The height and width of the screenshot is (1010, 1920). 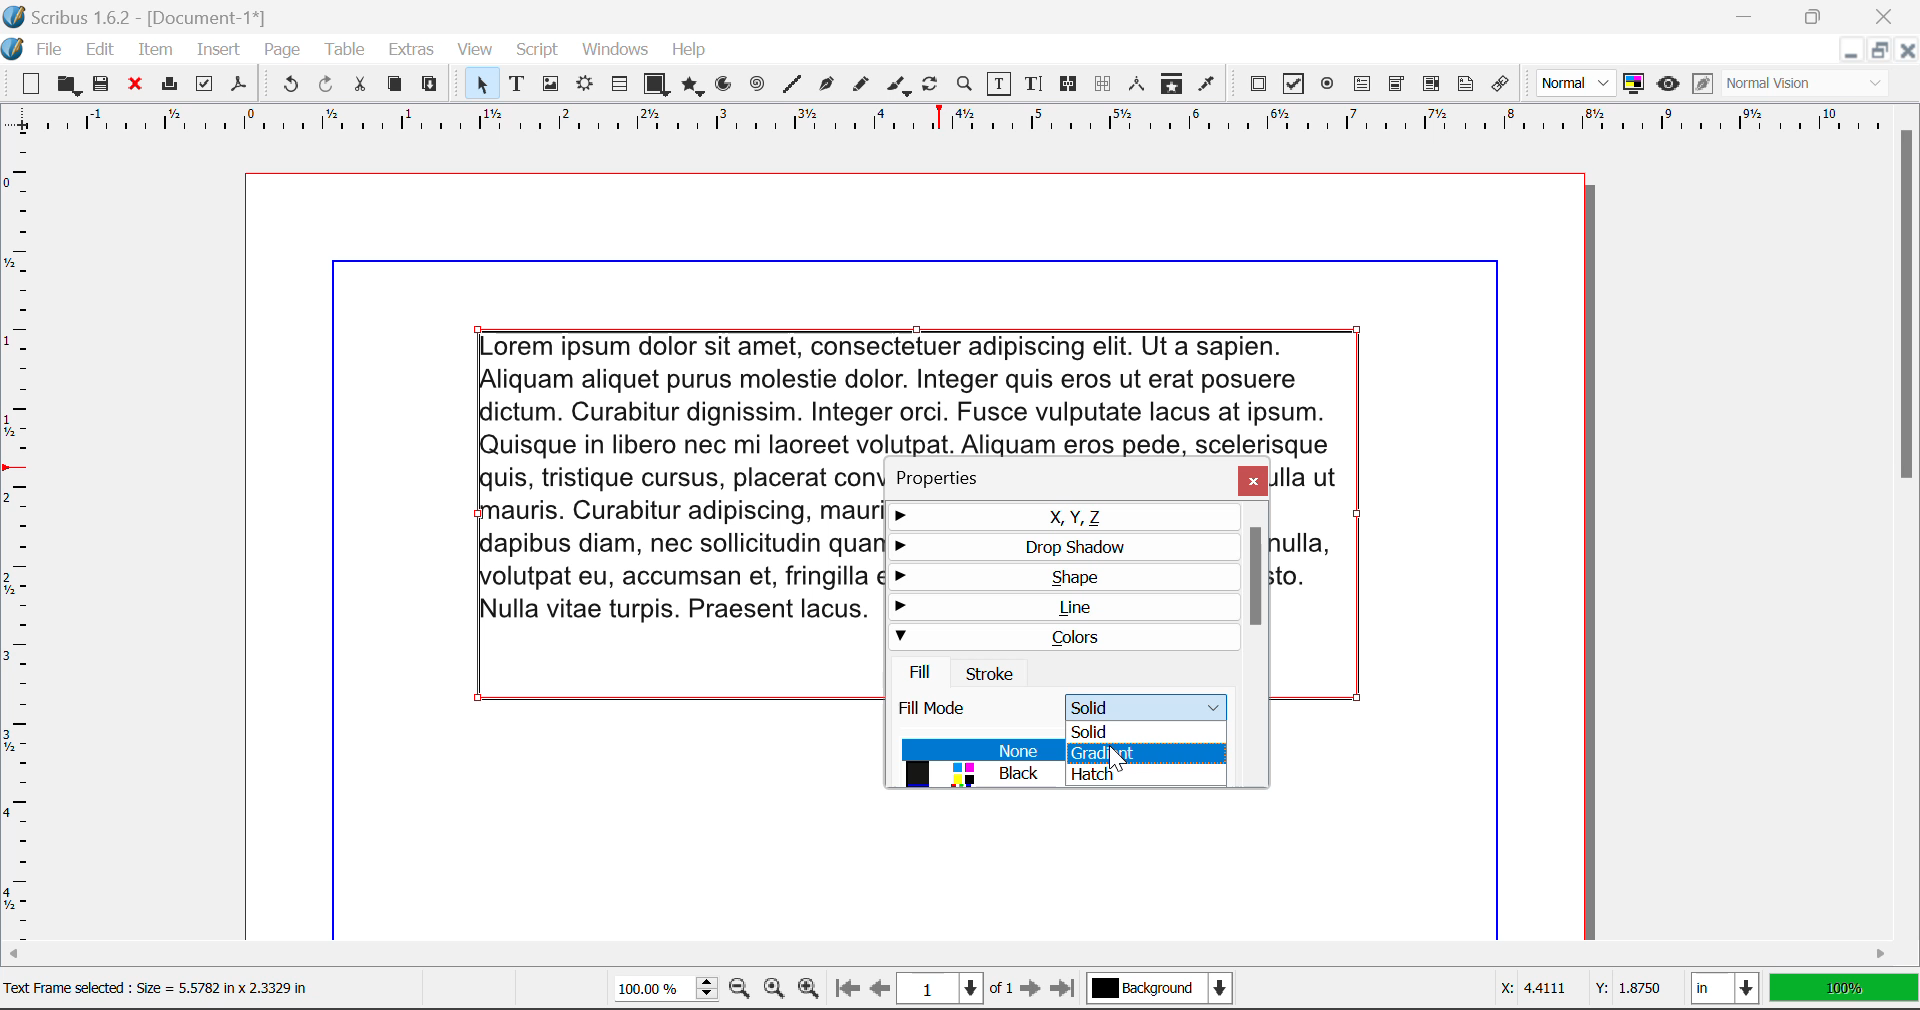 I want to click on Item, so click(x=156, y=52).